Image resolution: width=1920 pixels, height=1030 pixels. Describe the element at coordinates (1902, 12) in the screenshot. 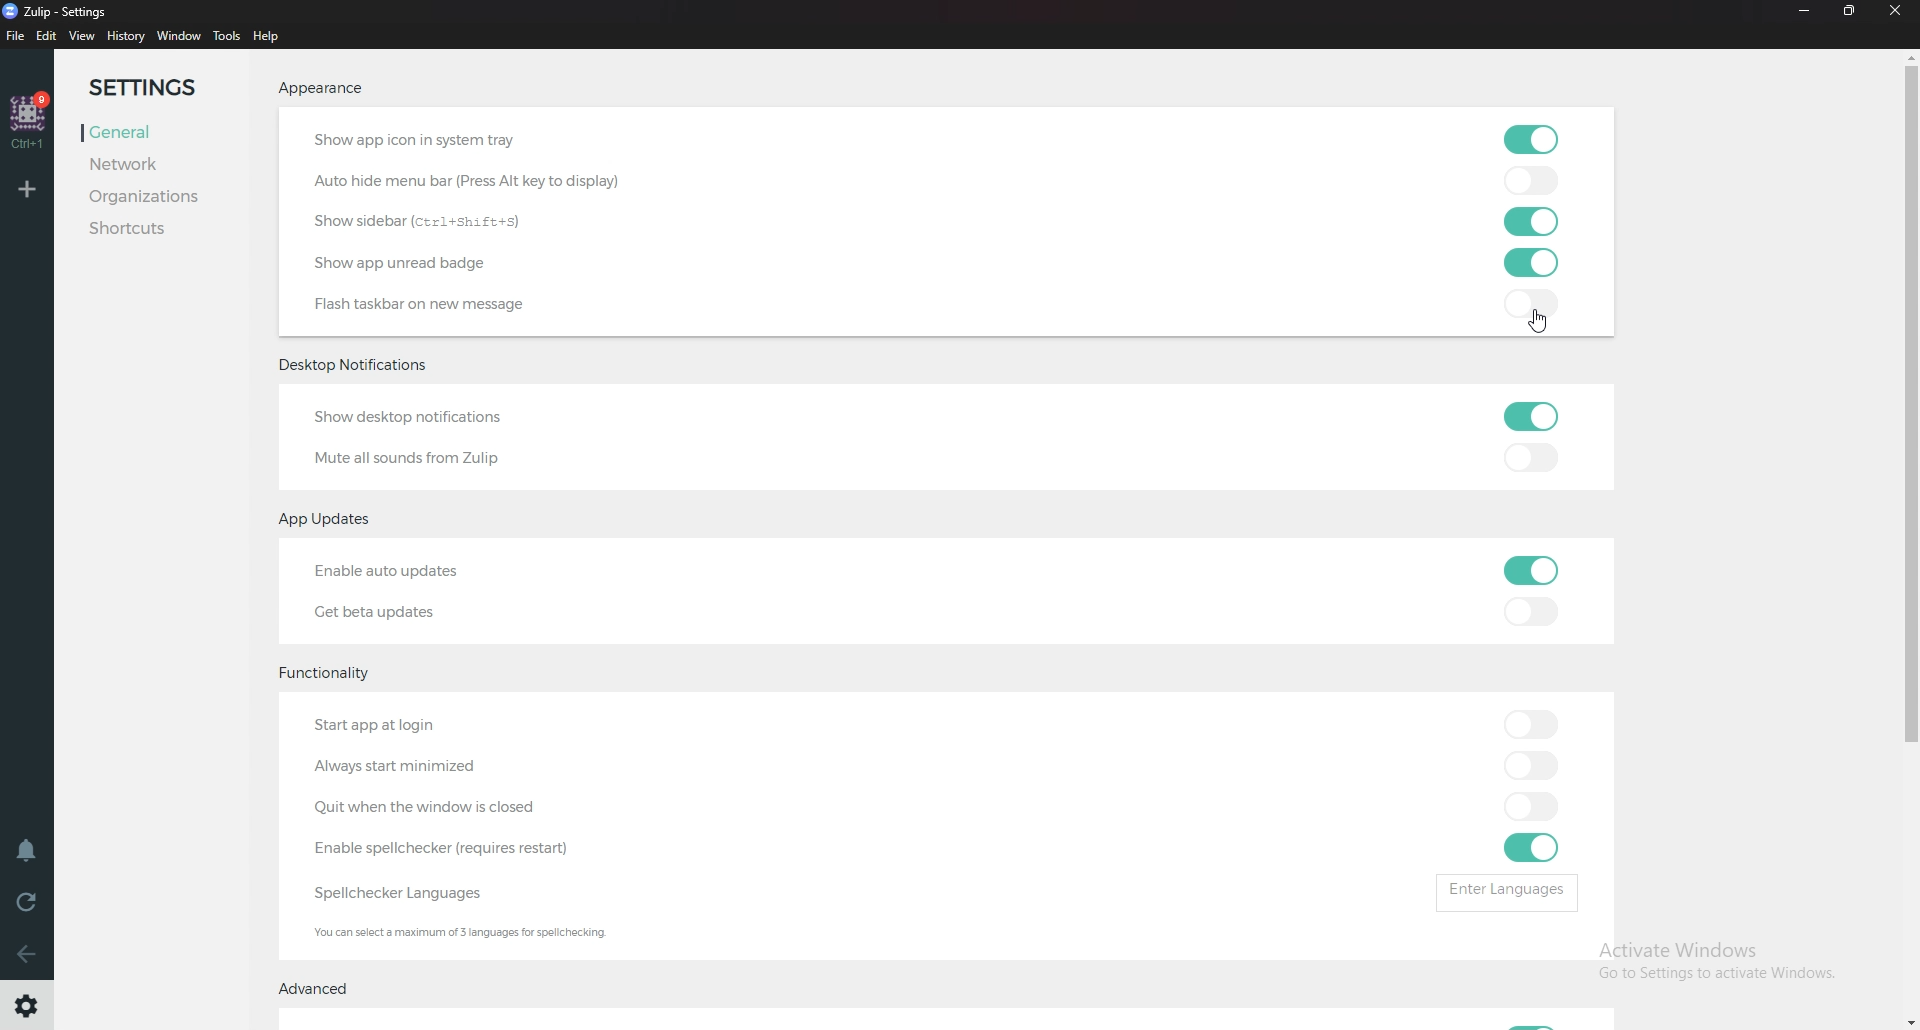

I see `close` at that location.